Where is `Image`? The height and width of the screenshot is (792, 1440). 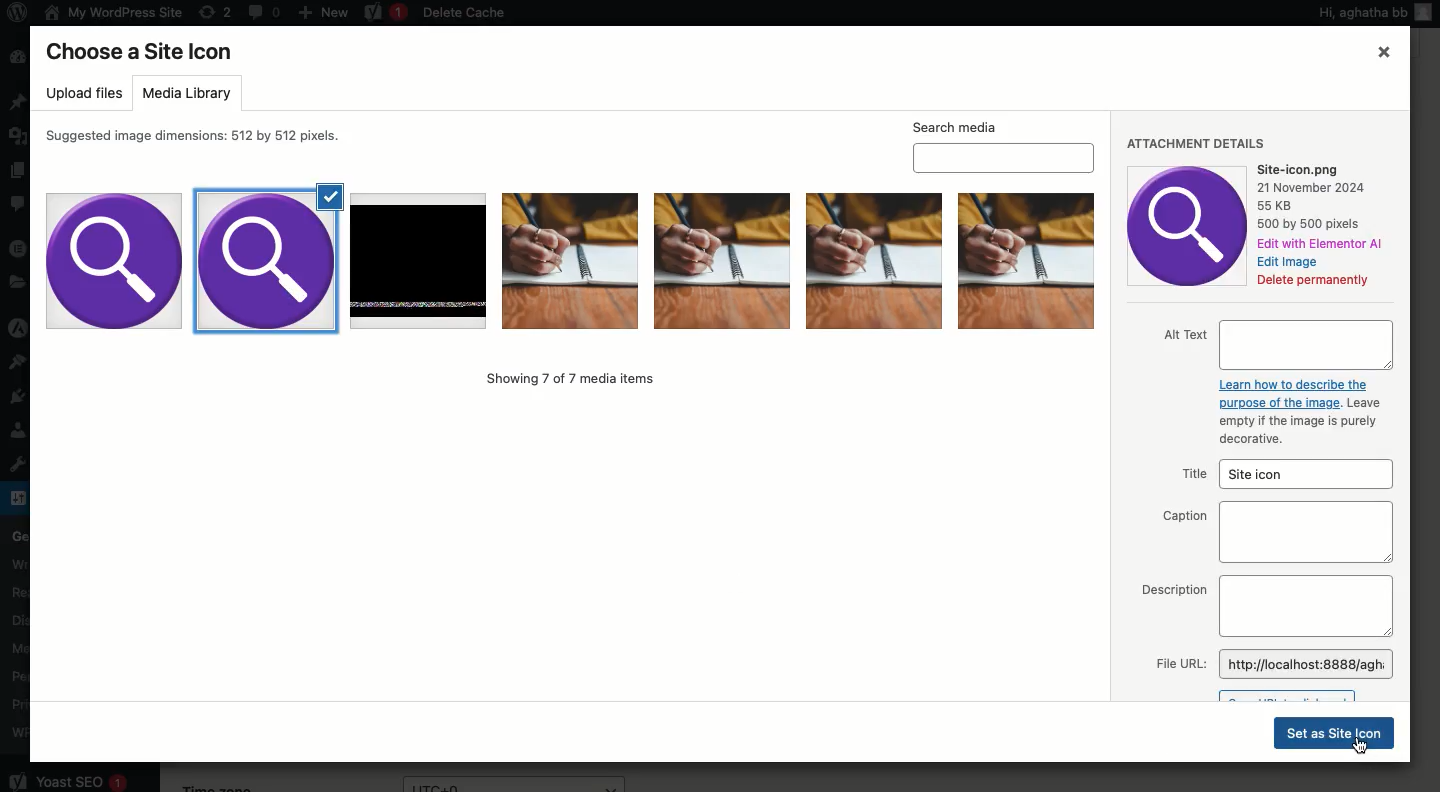
Image is located at coordinates (568, 258).